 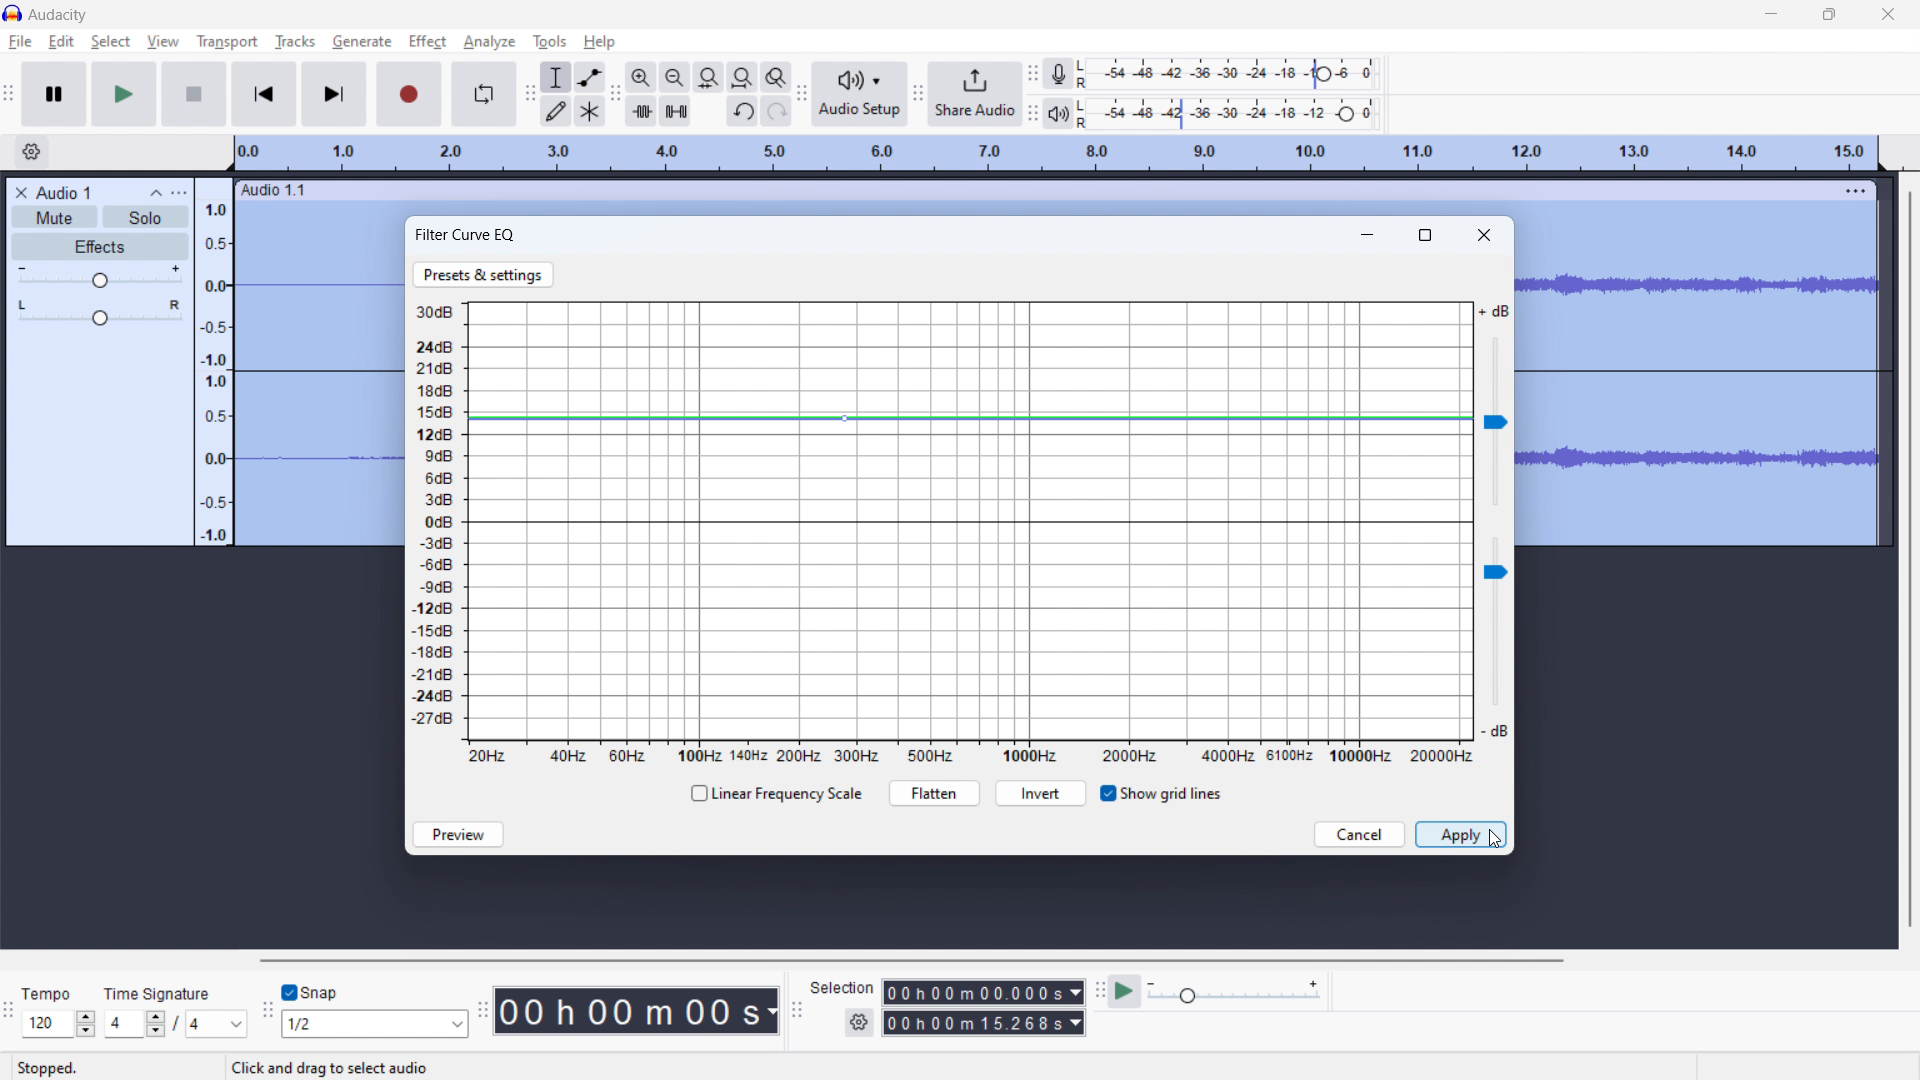 What do you see at coordinates (20, 193) in the screenshot?
I see `delete audio` at bounding box center [20, 193].